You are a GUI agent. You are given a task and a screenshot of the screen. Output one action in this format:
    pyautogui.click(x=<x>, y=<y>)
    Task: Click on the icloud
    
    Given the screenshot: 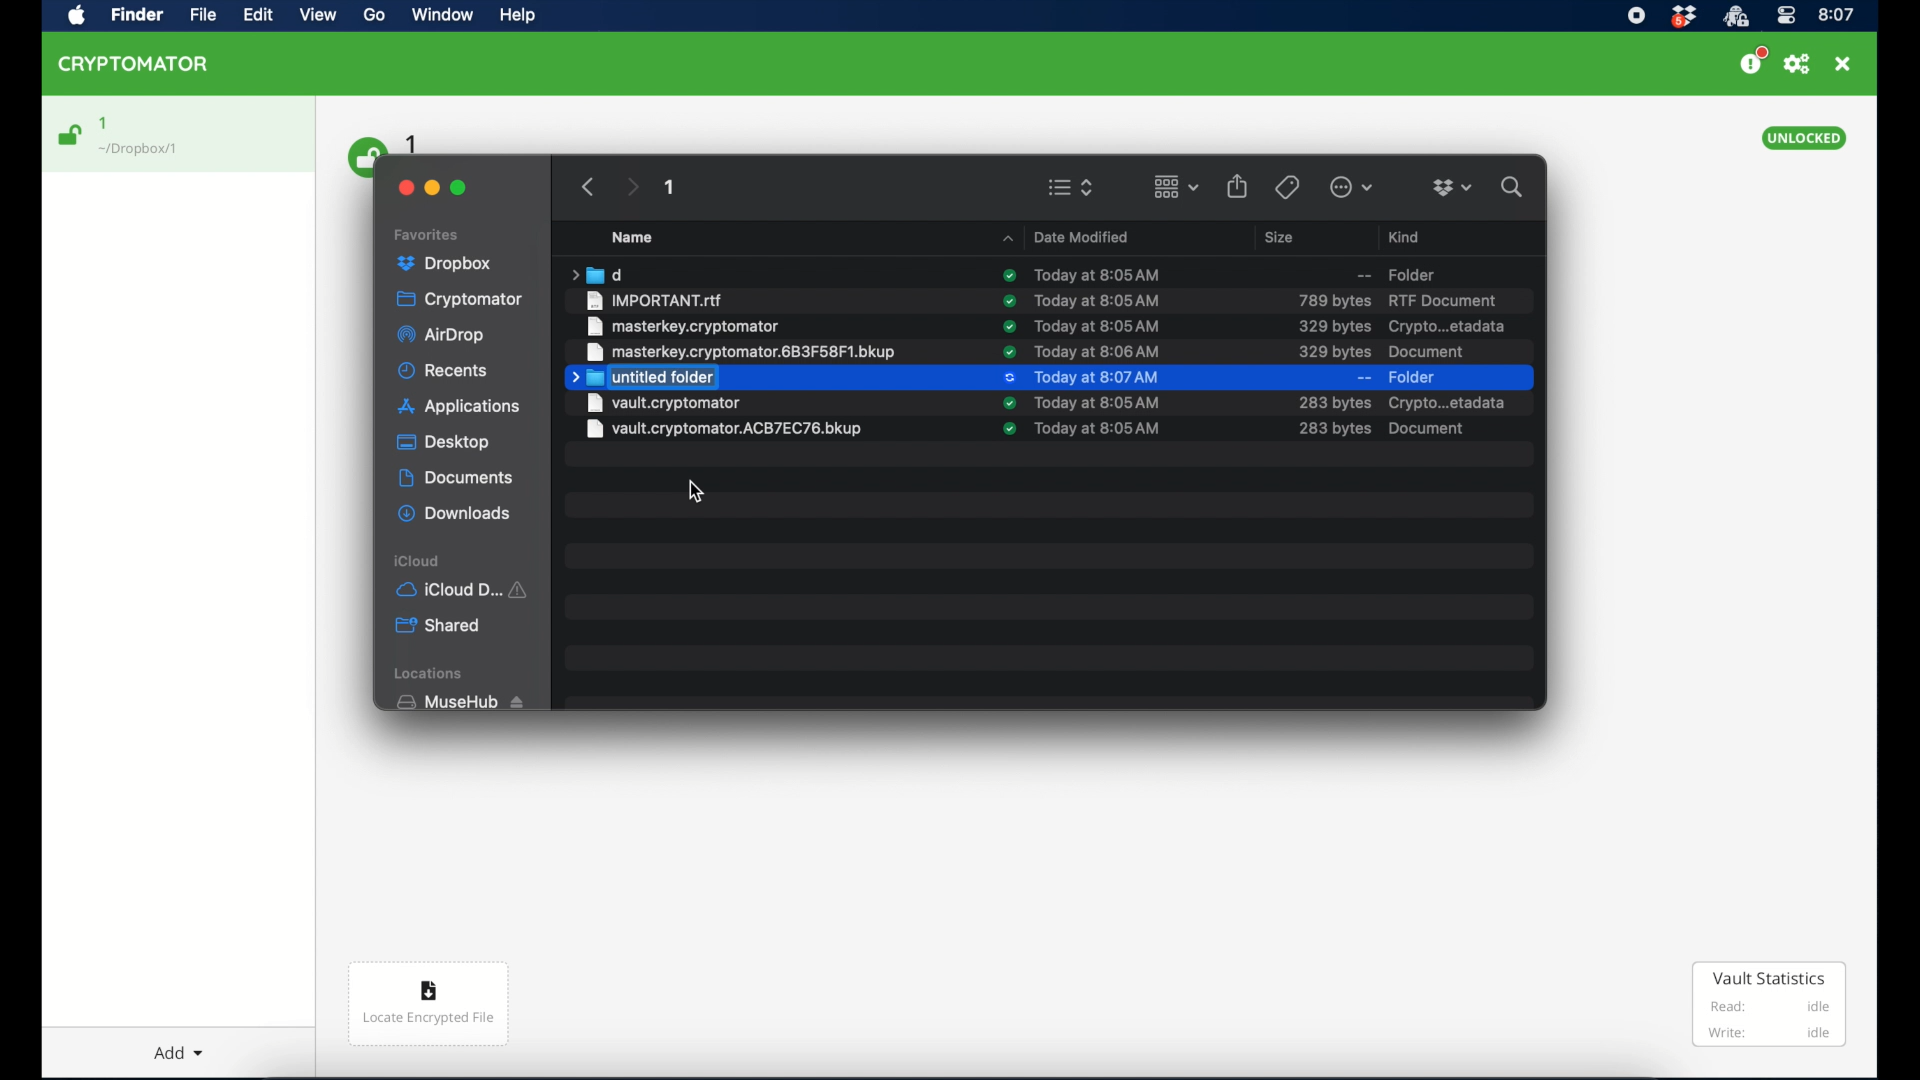 What is the action you would take?
    pyautogui.click(x=418, y=560)
    